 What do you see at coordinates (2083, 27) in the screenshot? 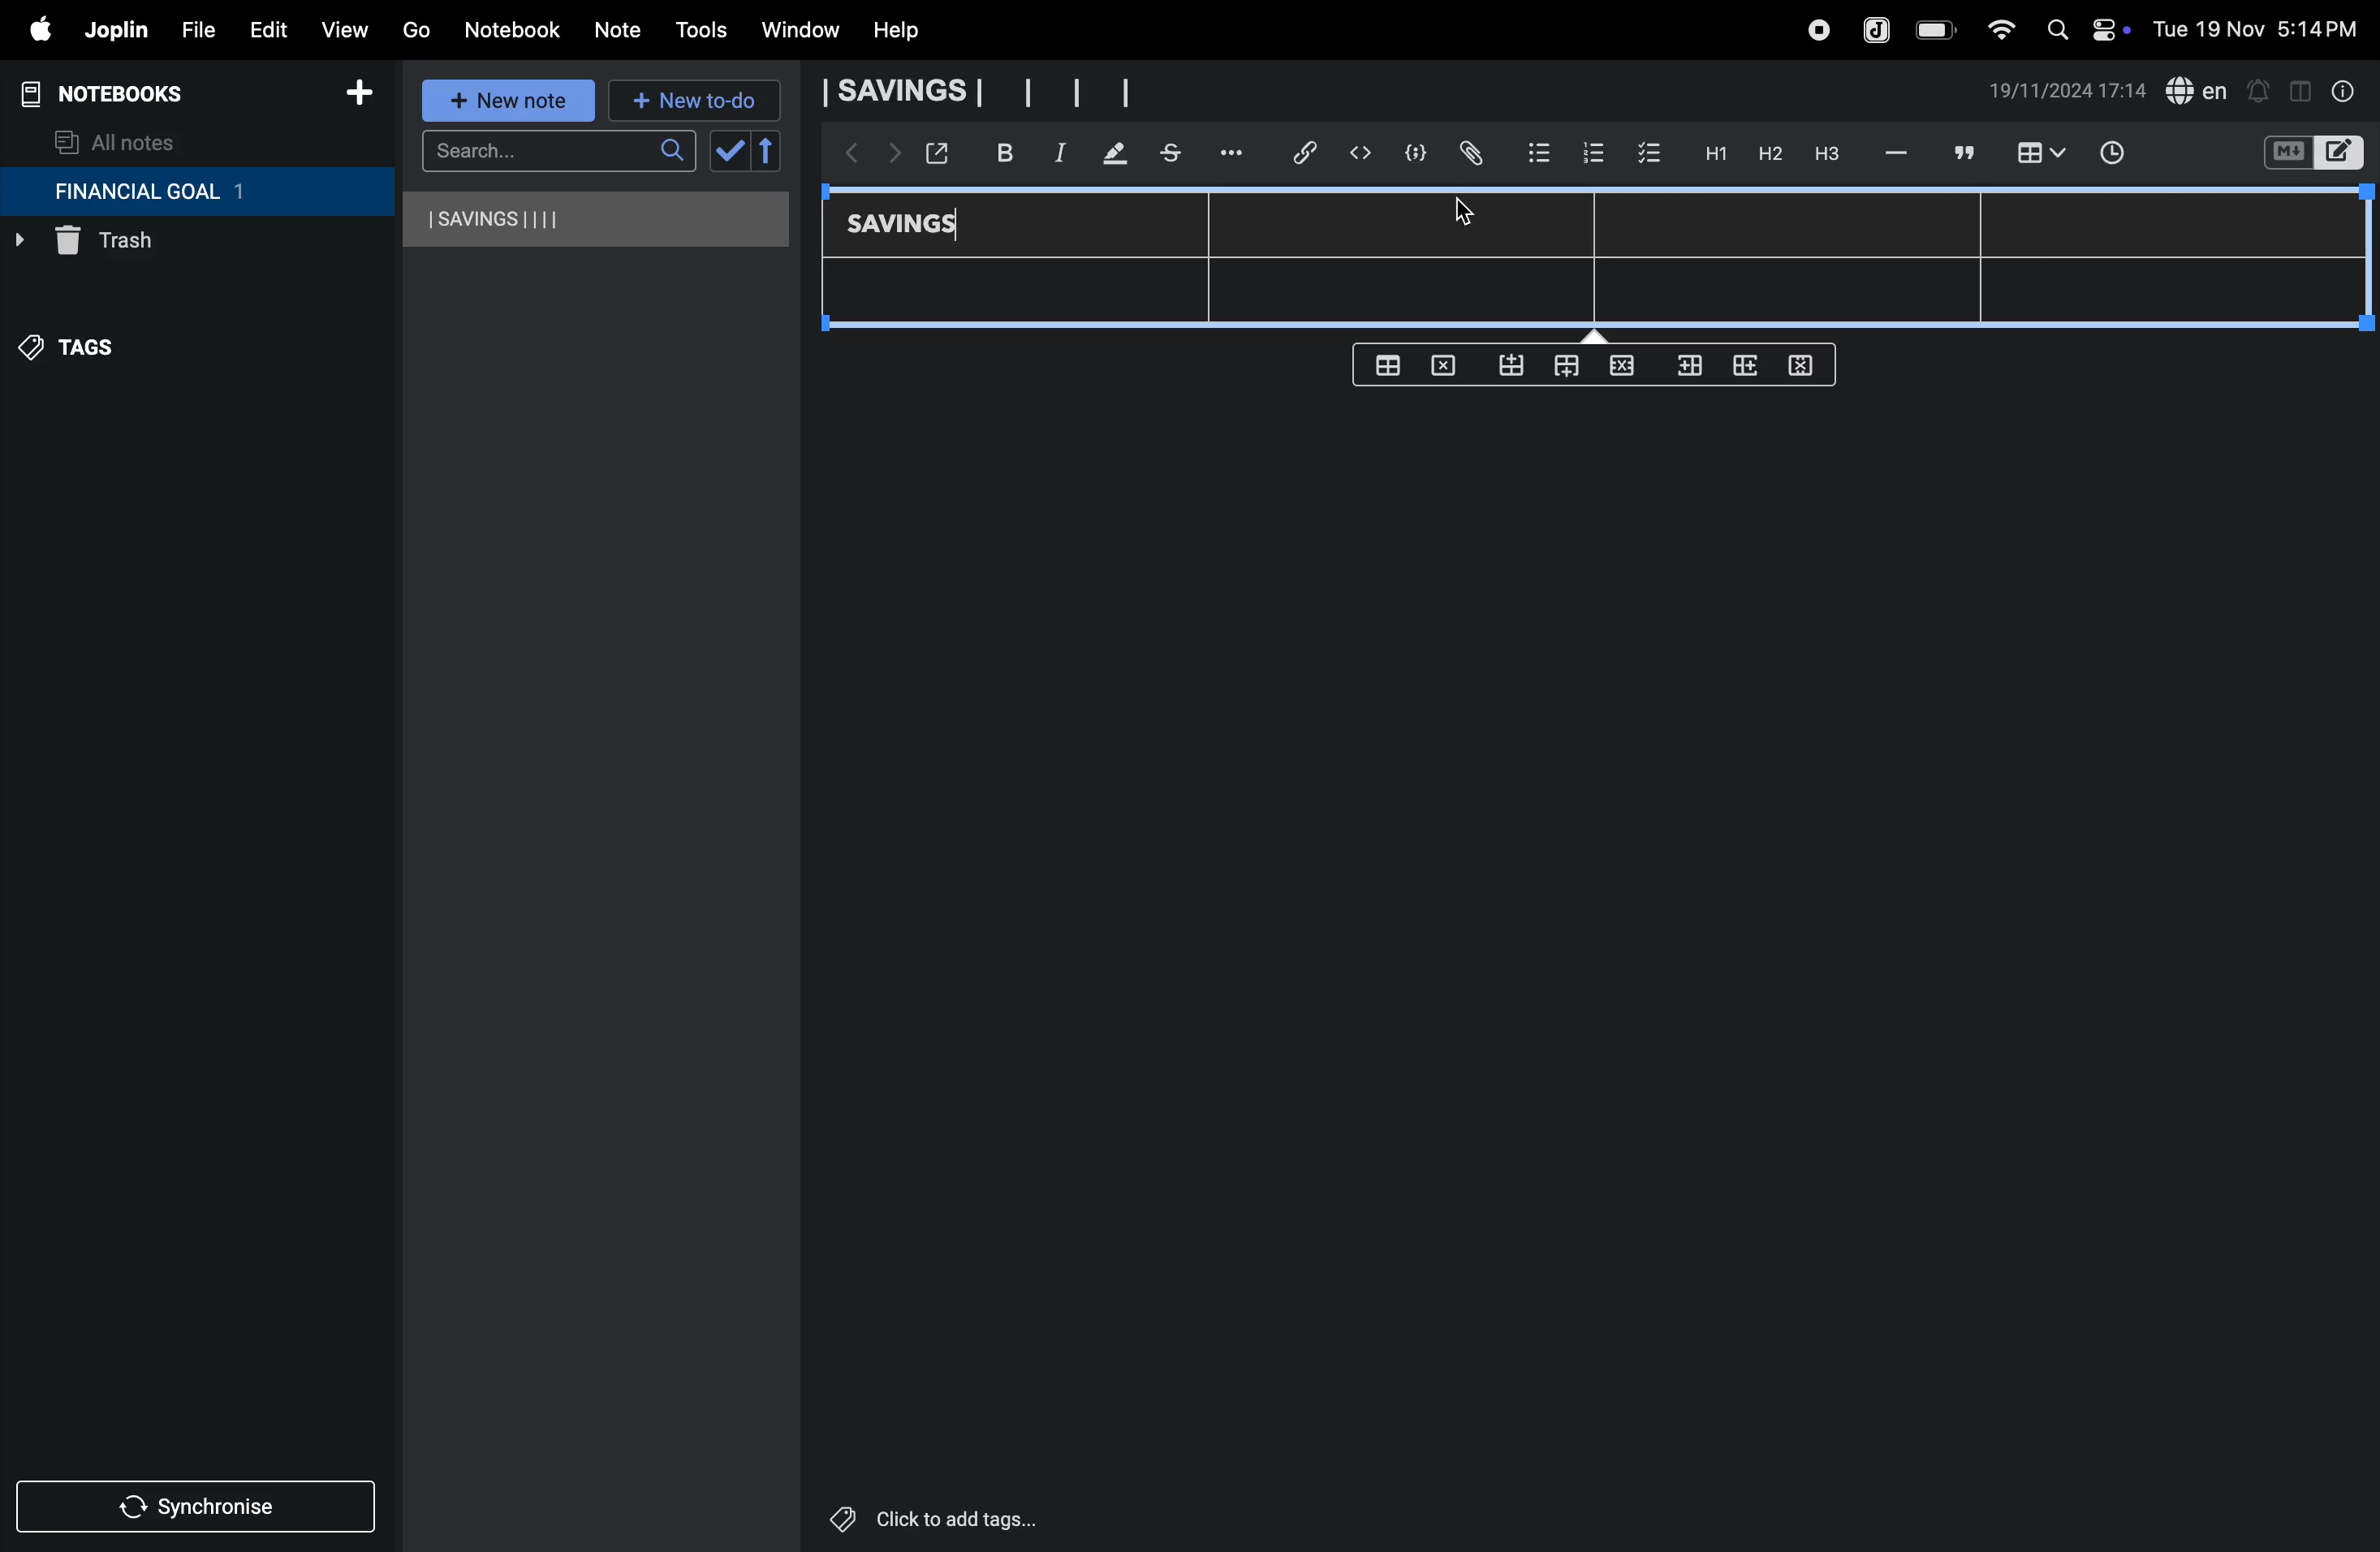
I see `apple widgets` at bounding box center [2083, 27].